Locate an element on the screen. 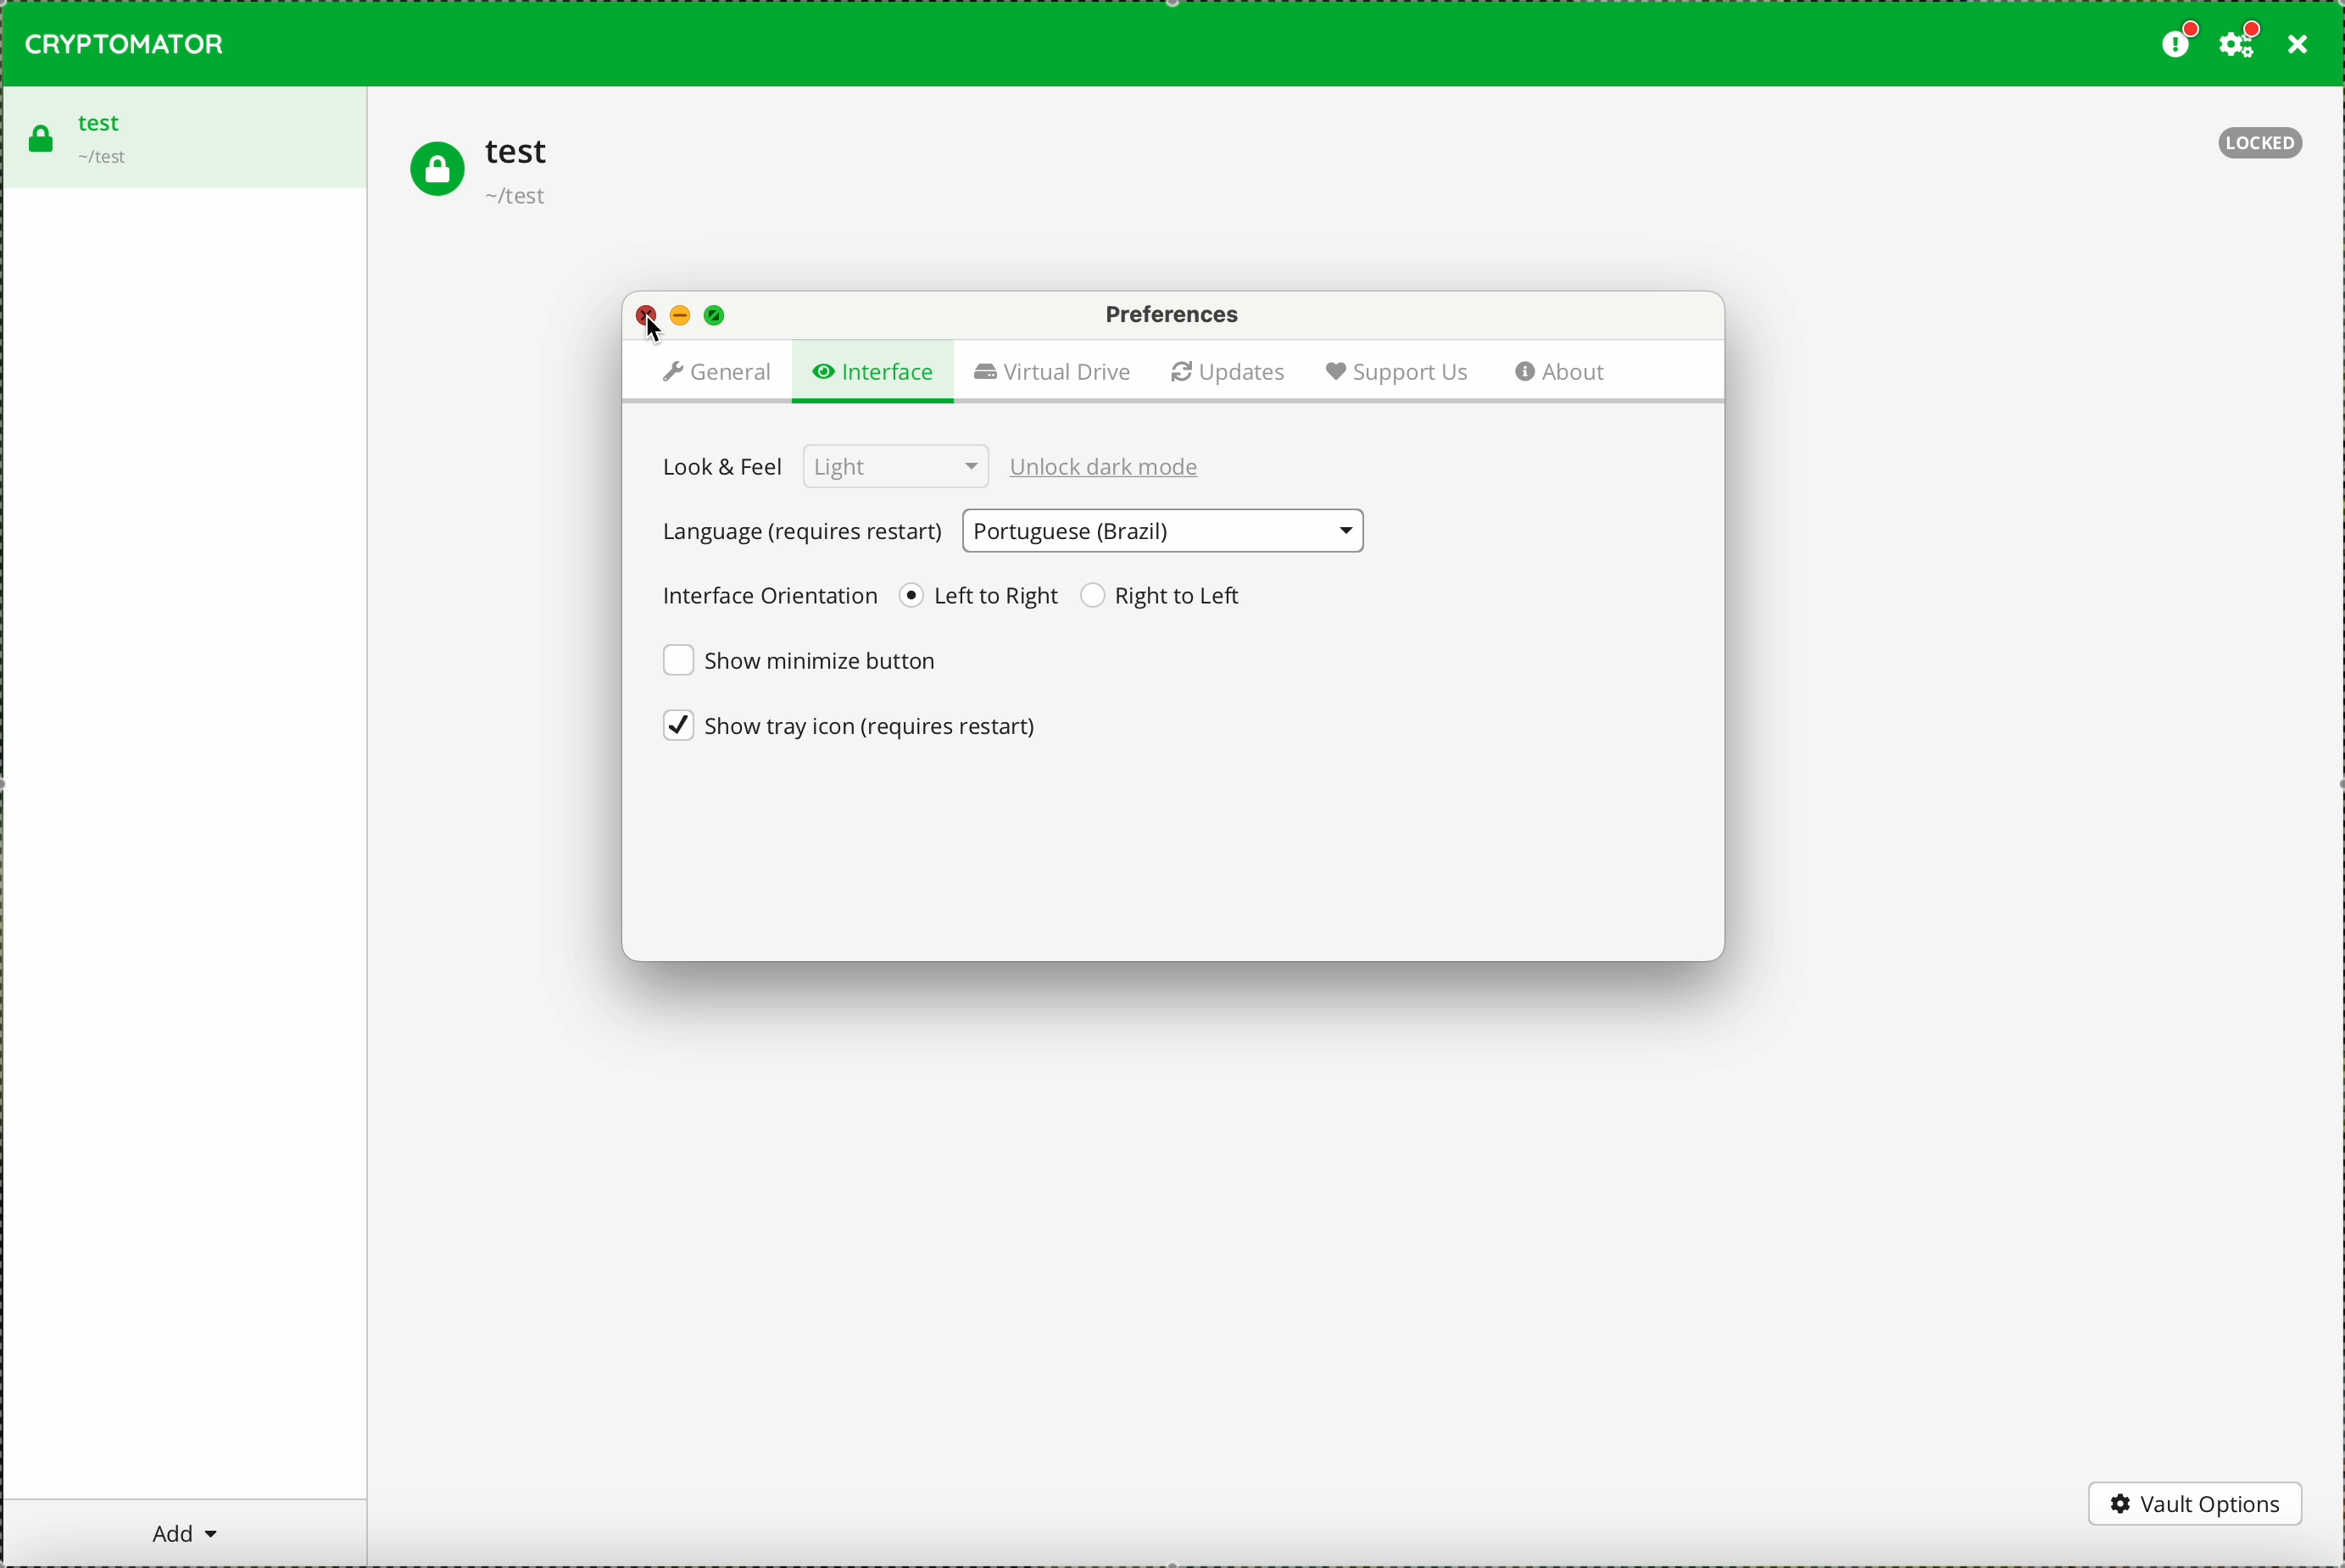 This screenshot has height=1568, width=2345. CRYPTOMATOR is located at coordinates (124, 43).